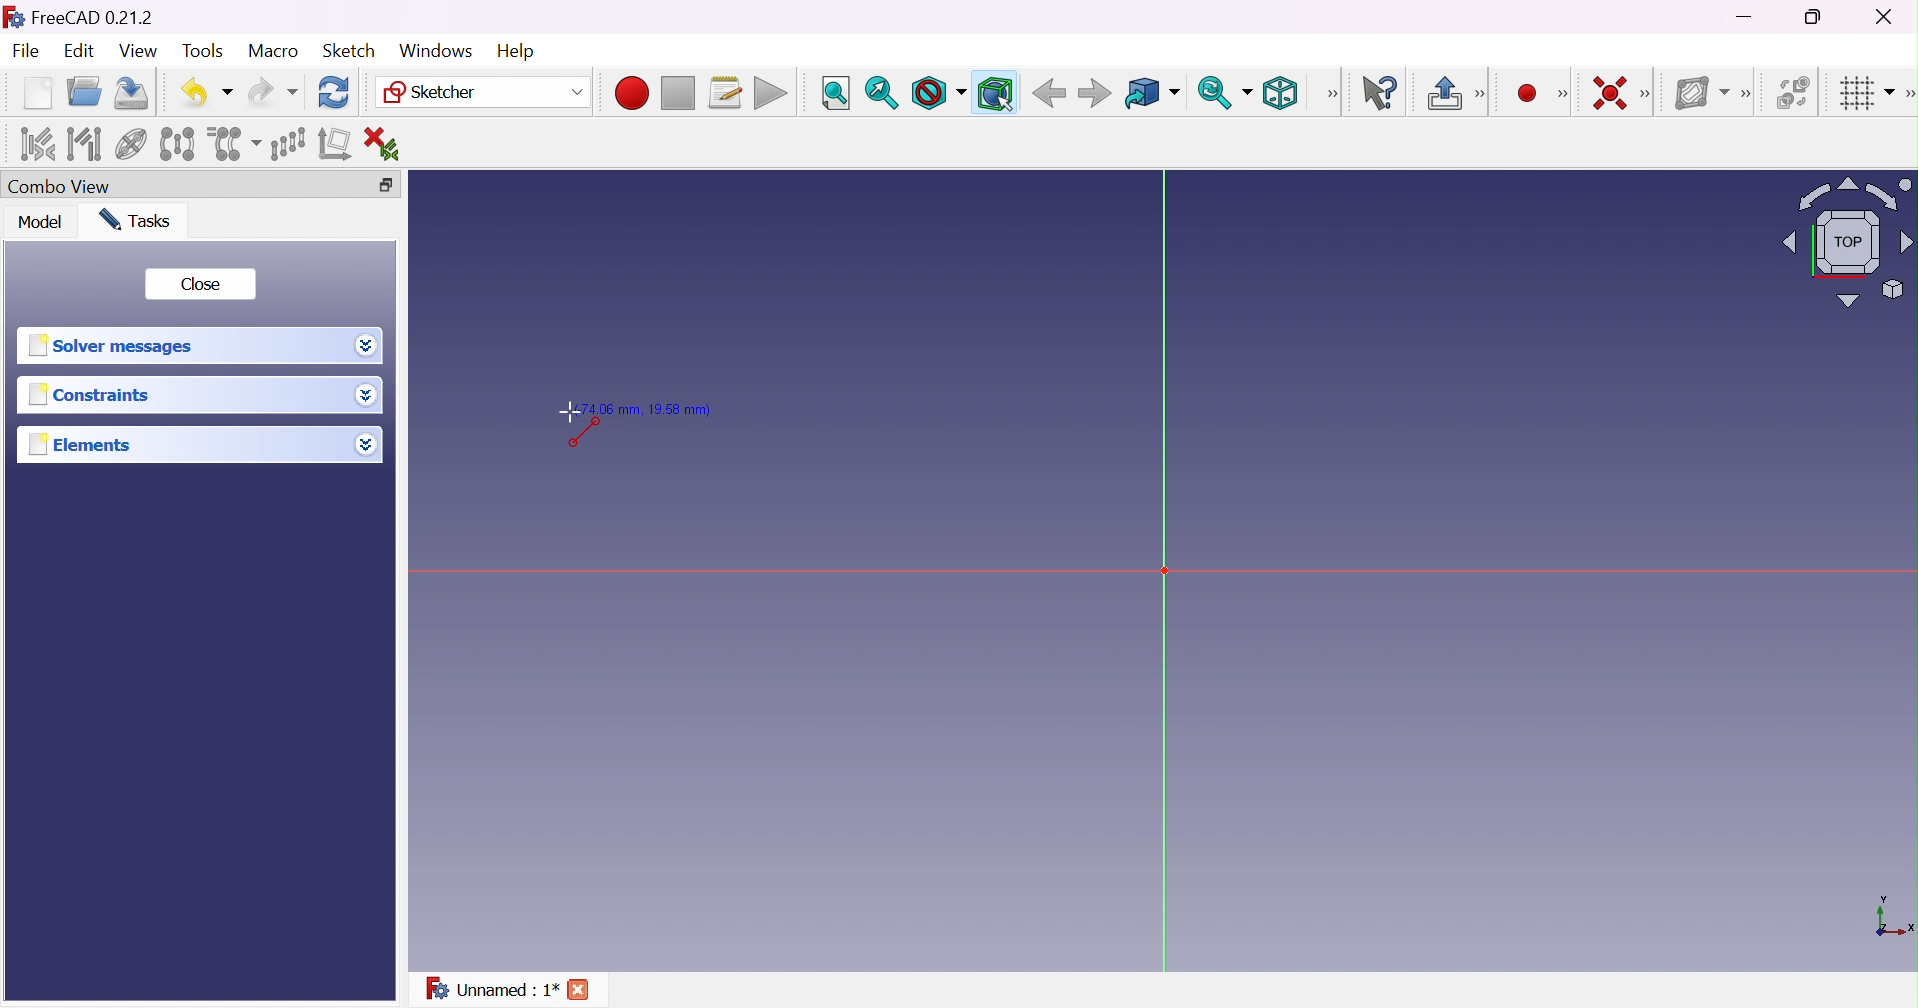 The image size is (1918, 1008). What do you see at coordinates (234, 142) in the screenshot?
I see `Clone` at bounding box center [234, 142].